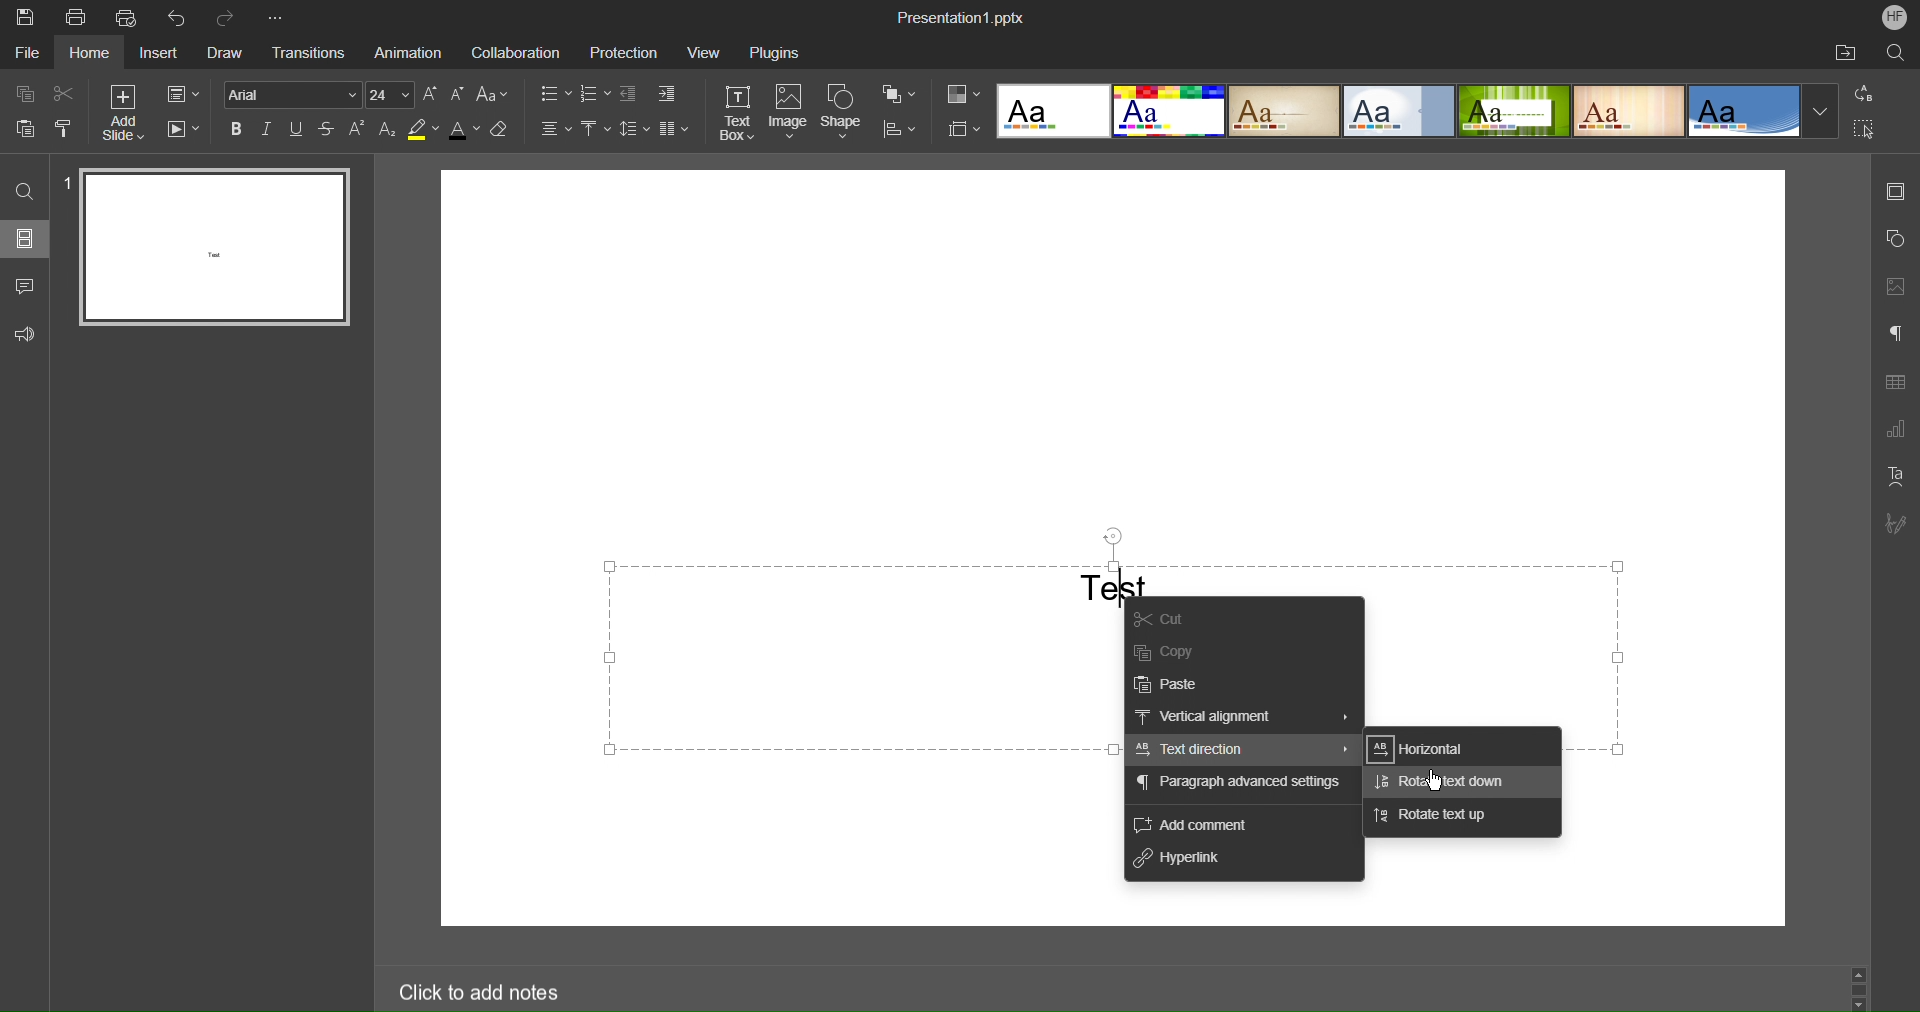 This screenshot has height=1012, width=1920. Describe the element at coordinates (1436, 781) in the screenshot. I see `Cursor` at that location.